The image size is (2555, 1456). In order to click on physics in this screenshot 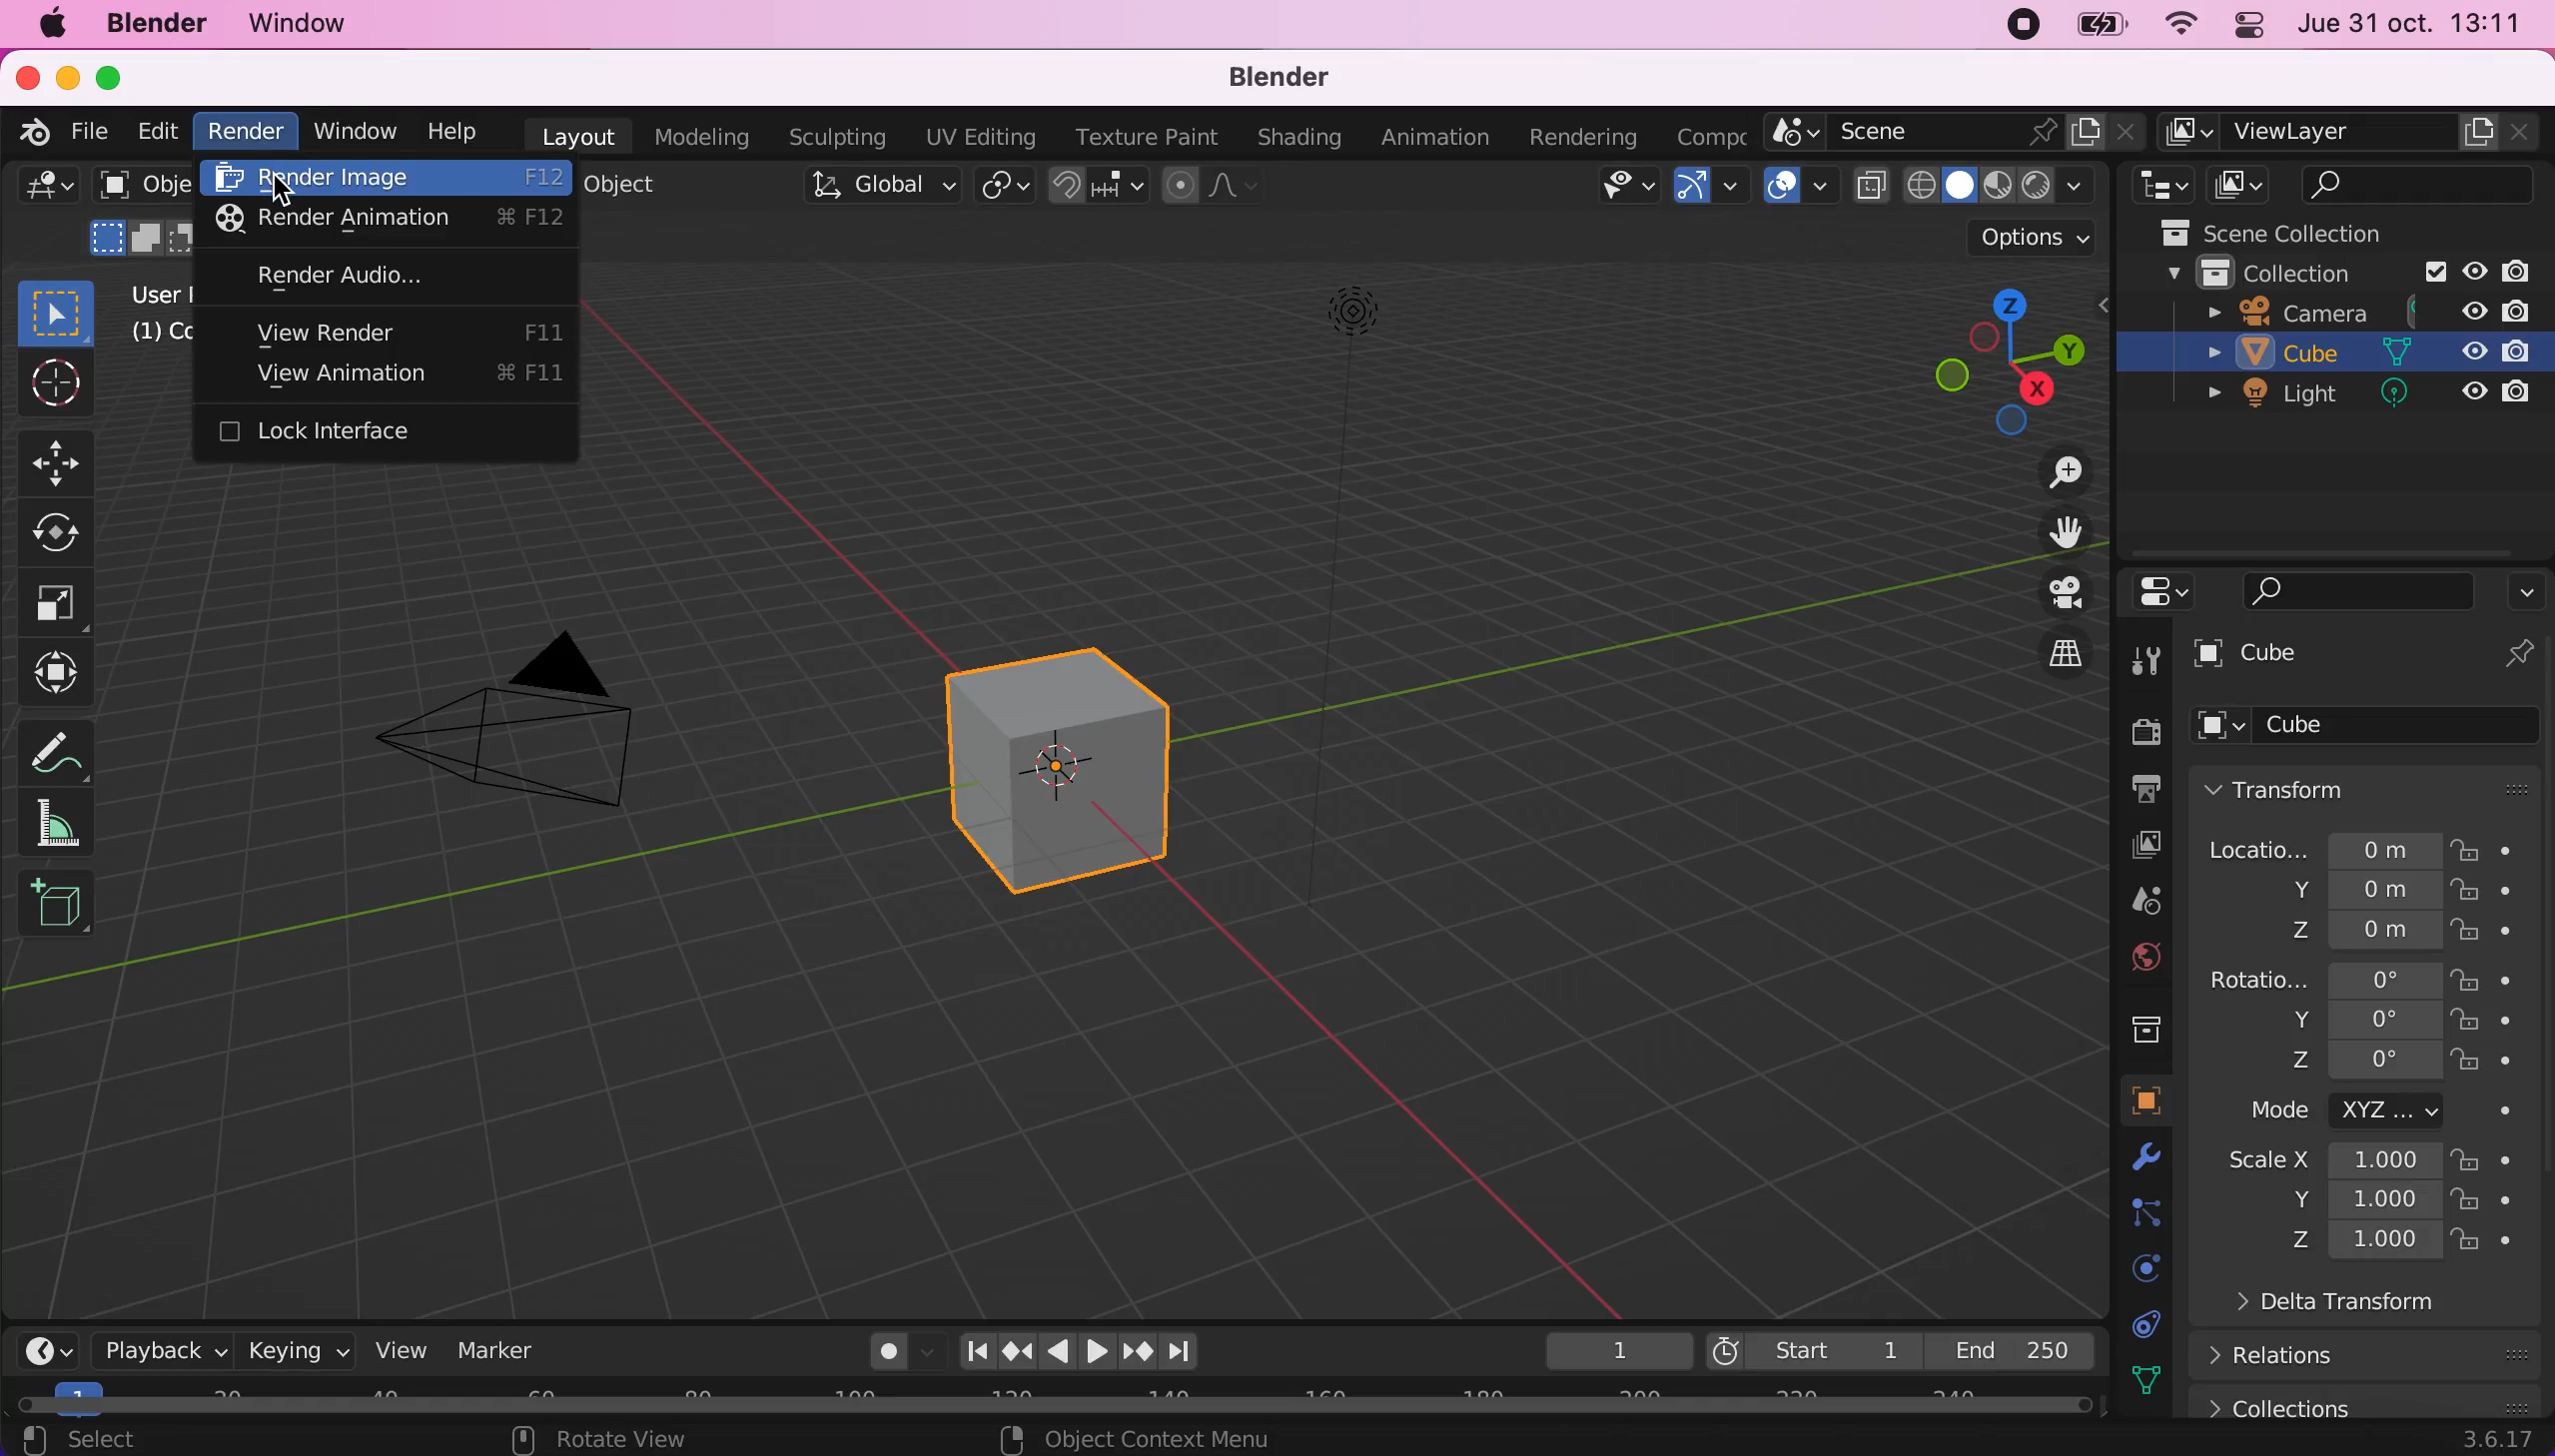, I will do `click(2156, 1163)`.